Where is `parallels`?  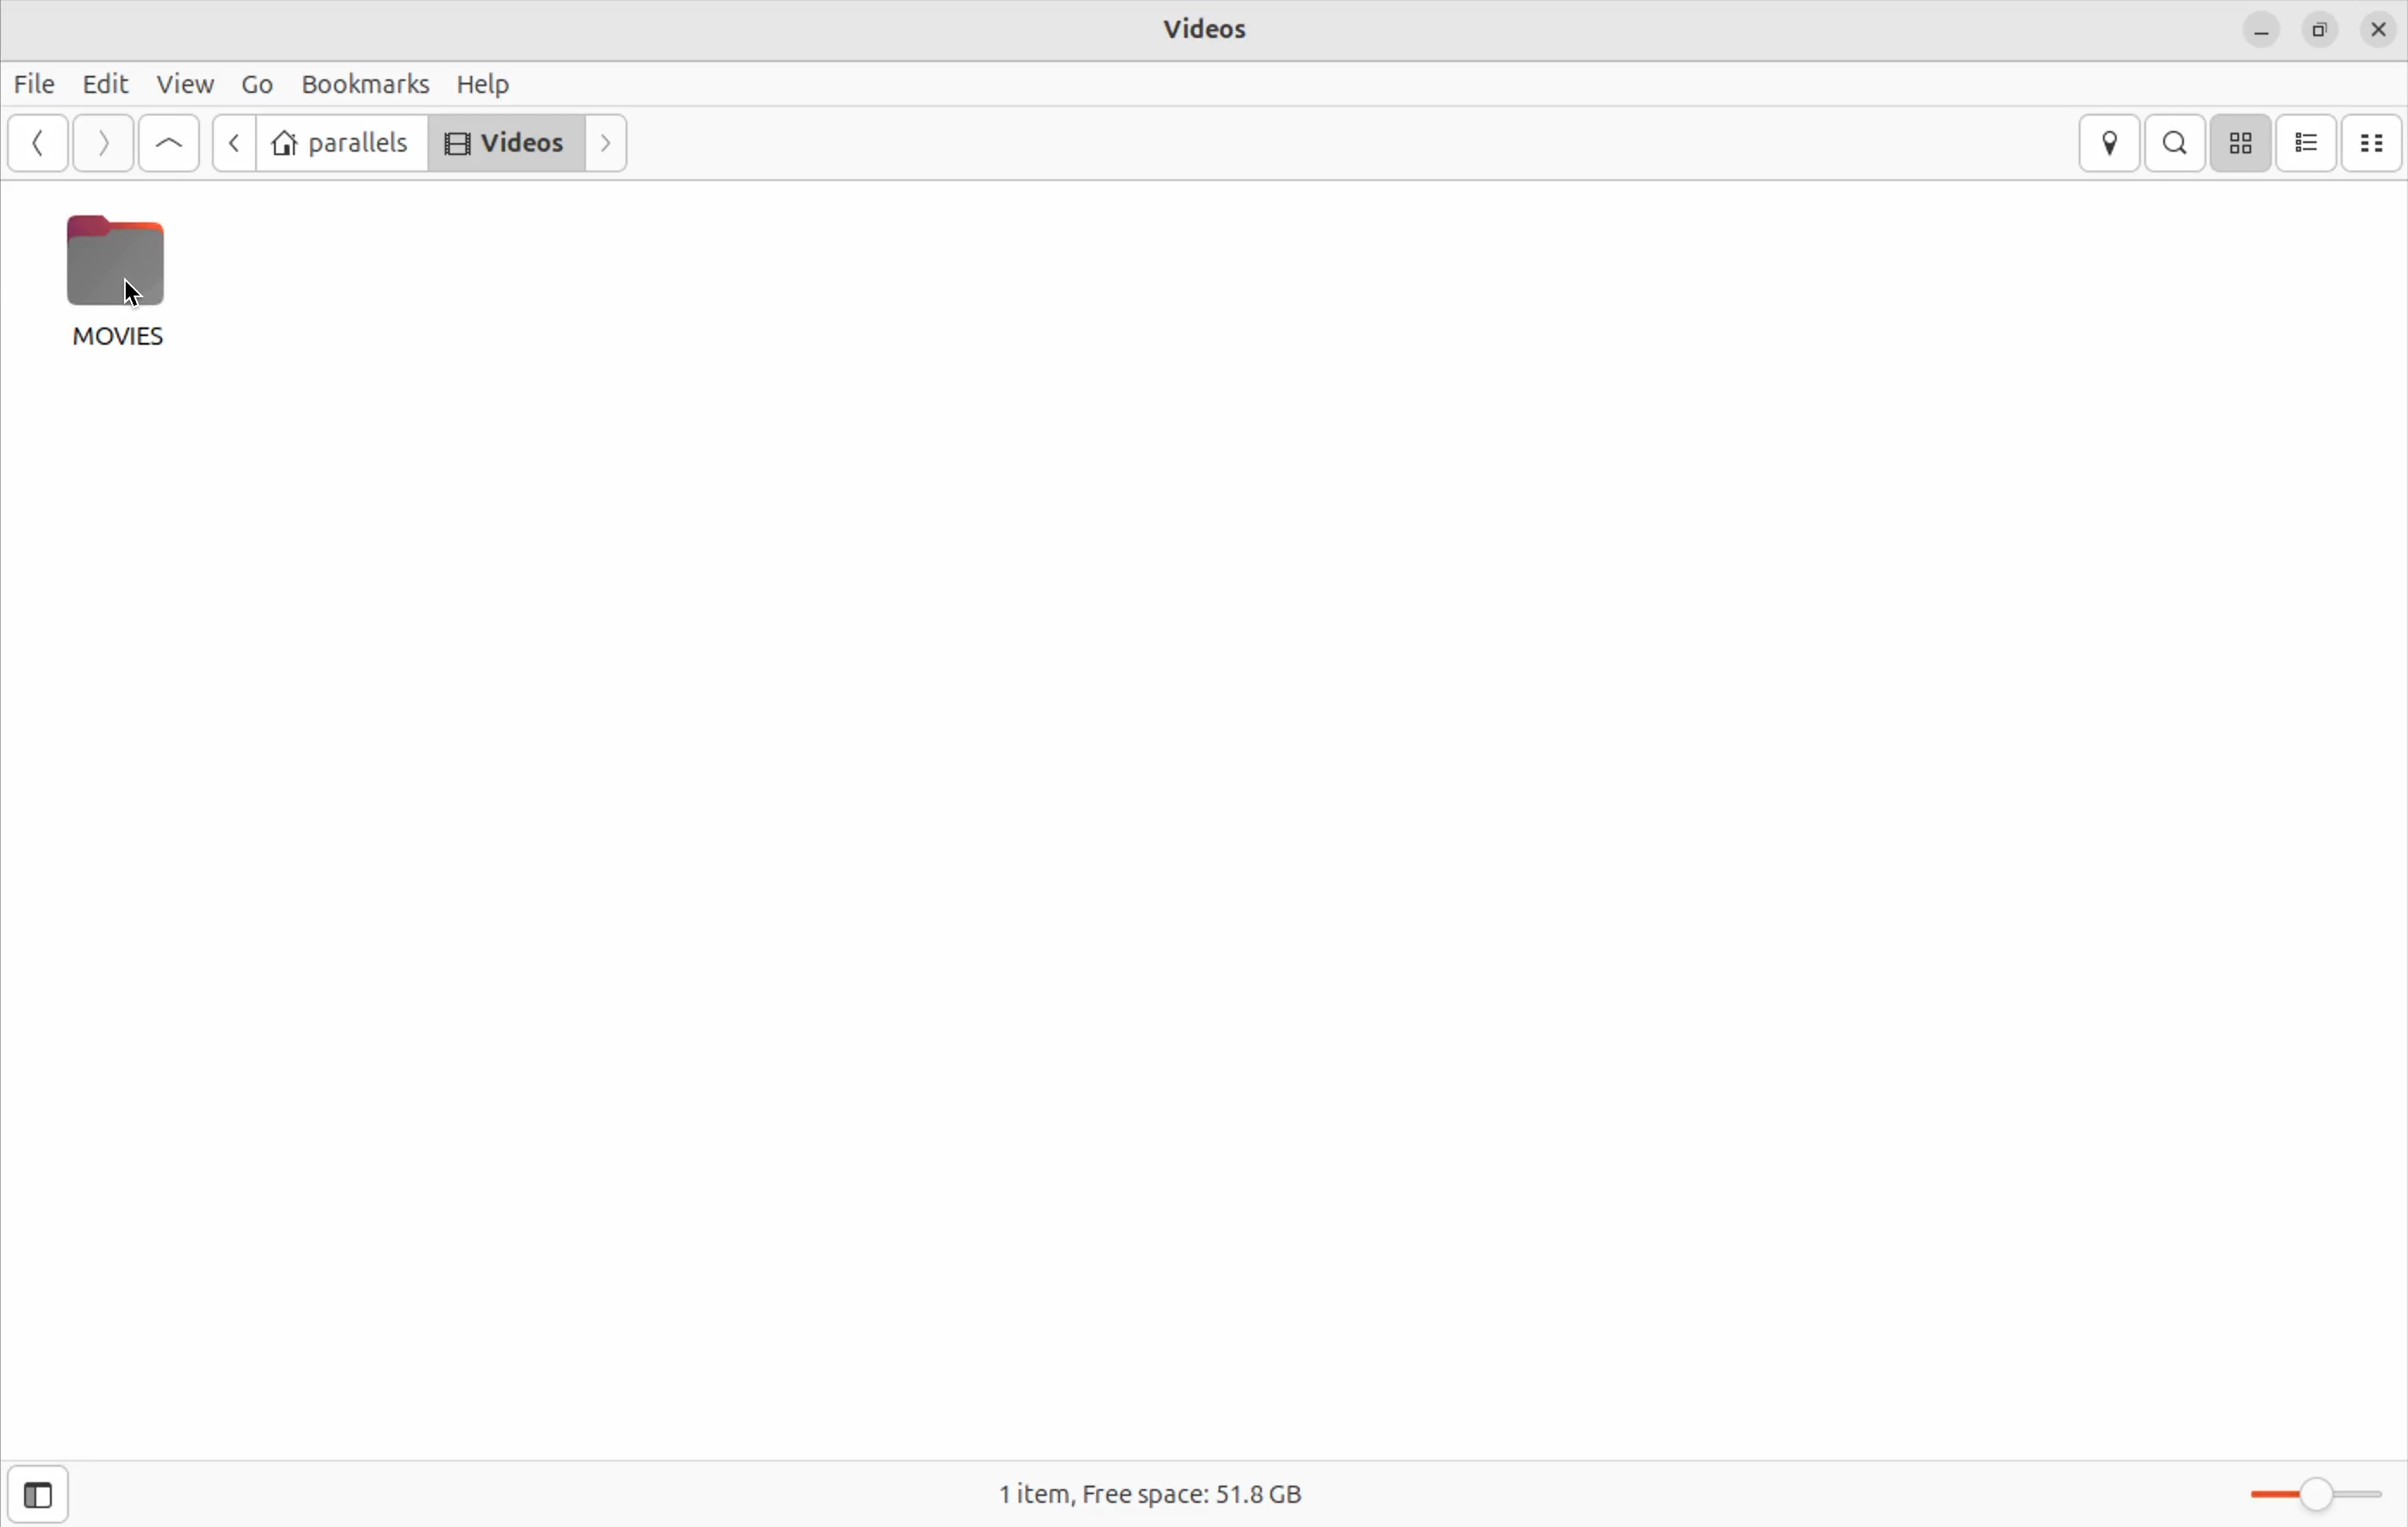
parallels is located at coordinates (341, 143).